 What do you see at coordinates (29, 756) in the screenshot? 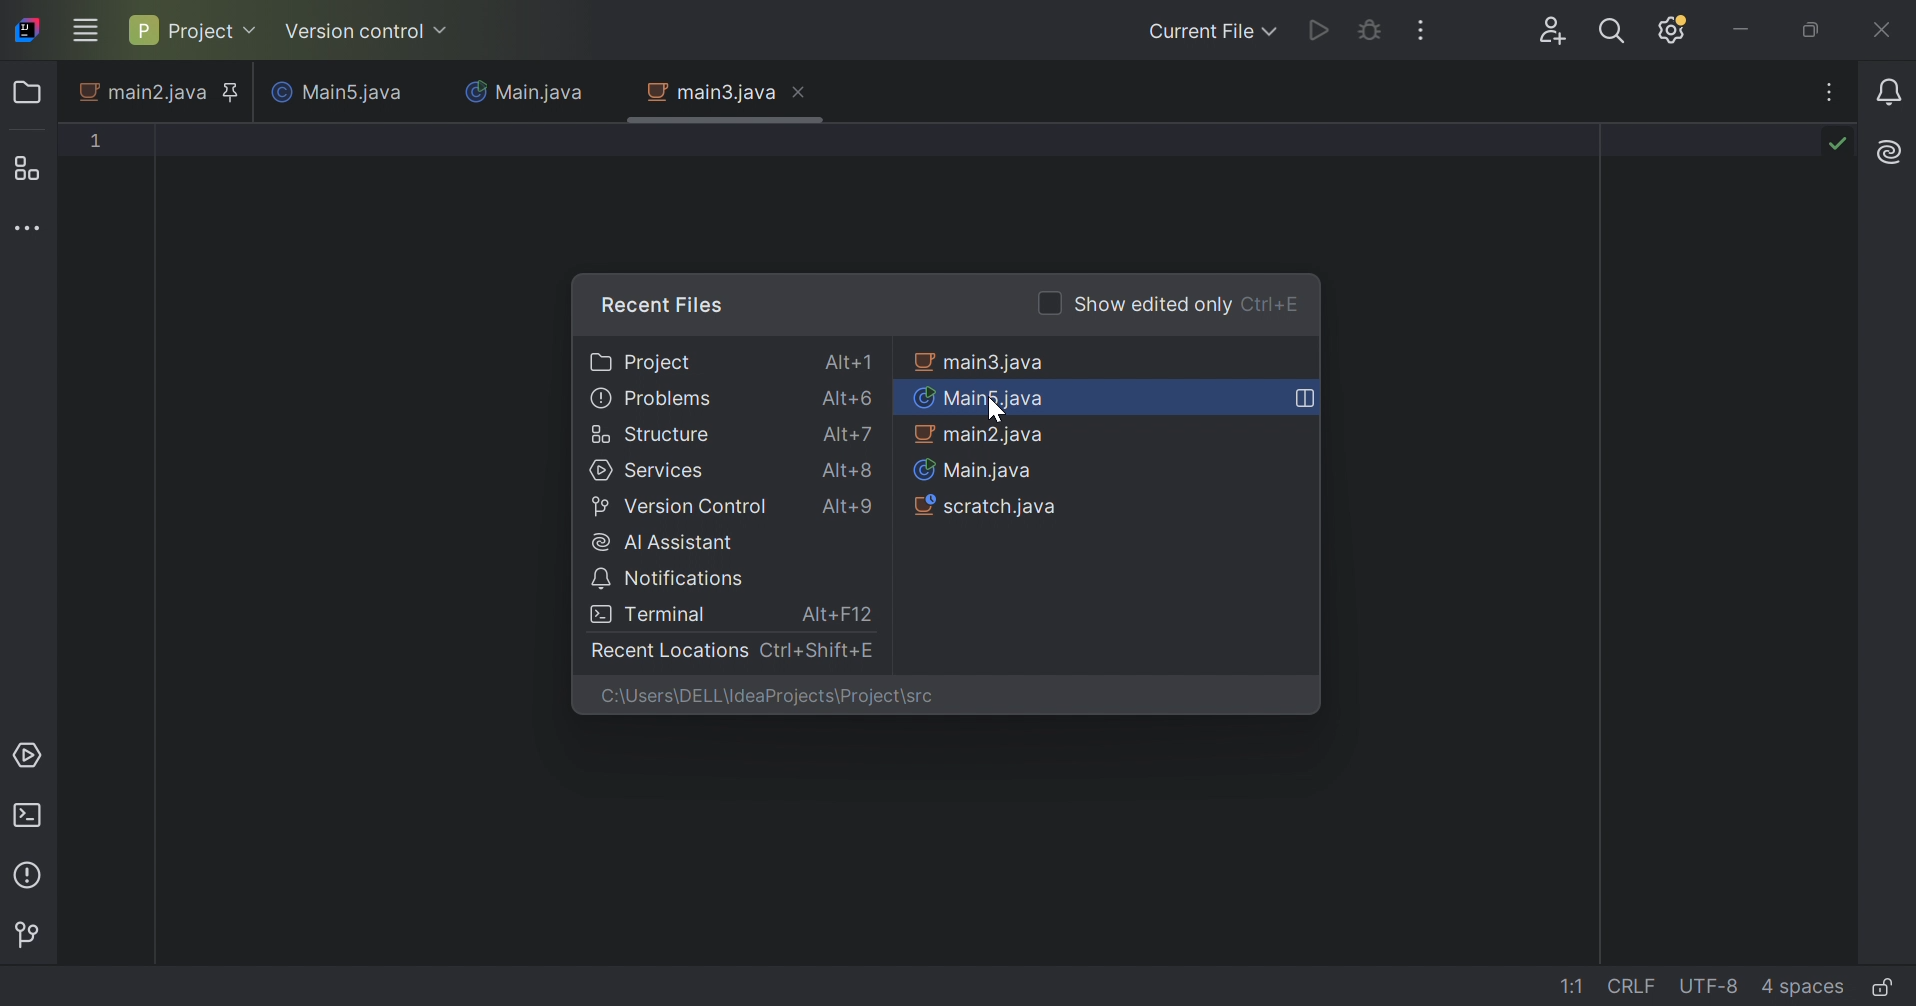
I see `Services` at bounding box center [29, 756].